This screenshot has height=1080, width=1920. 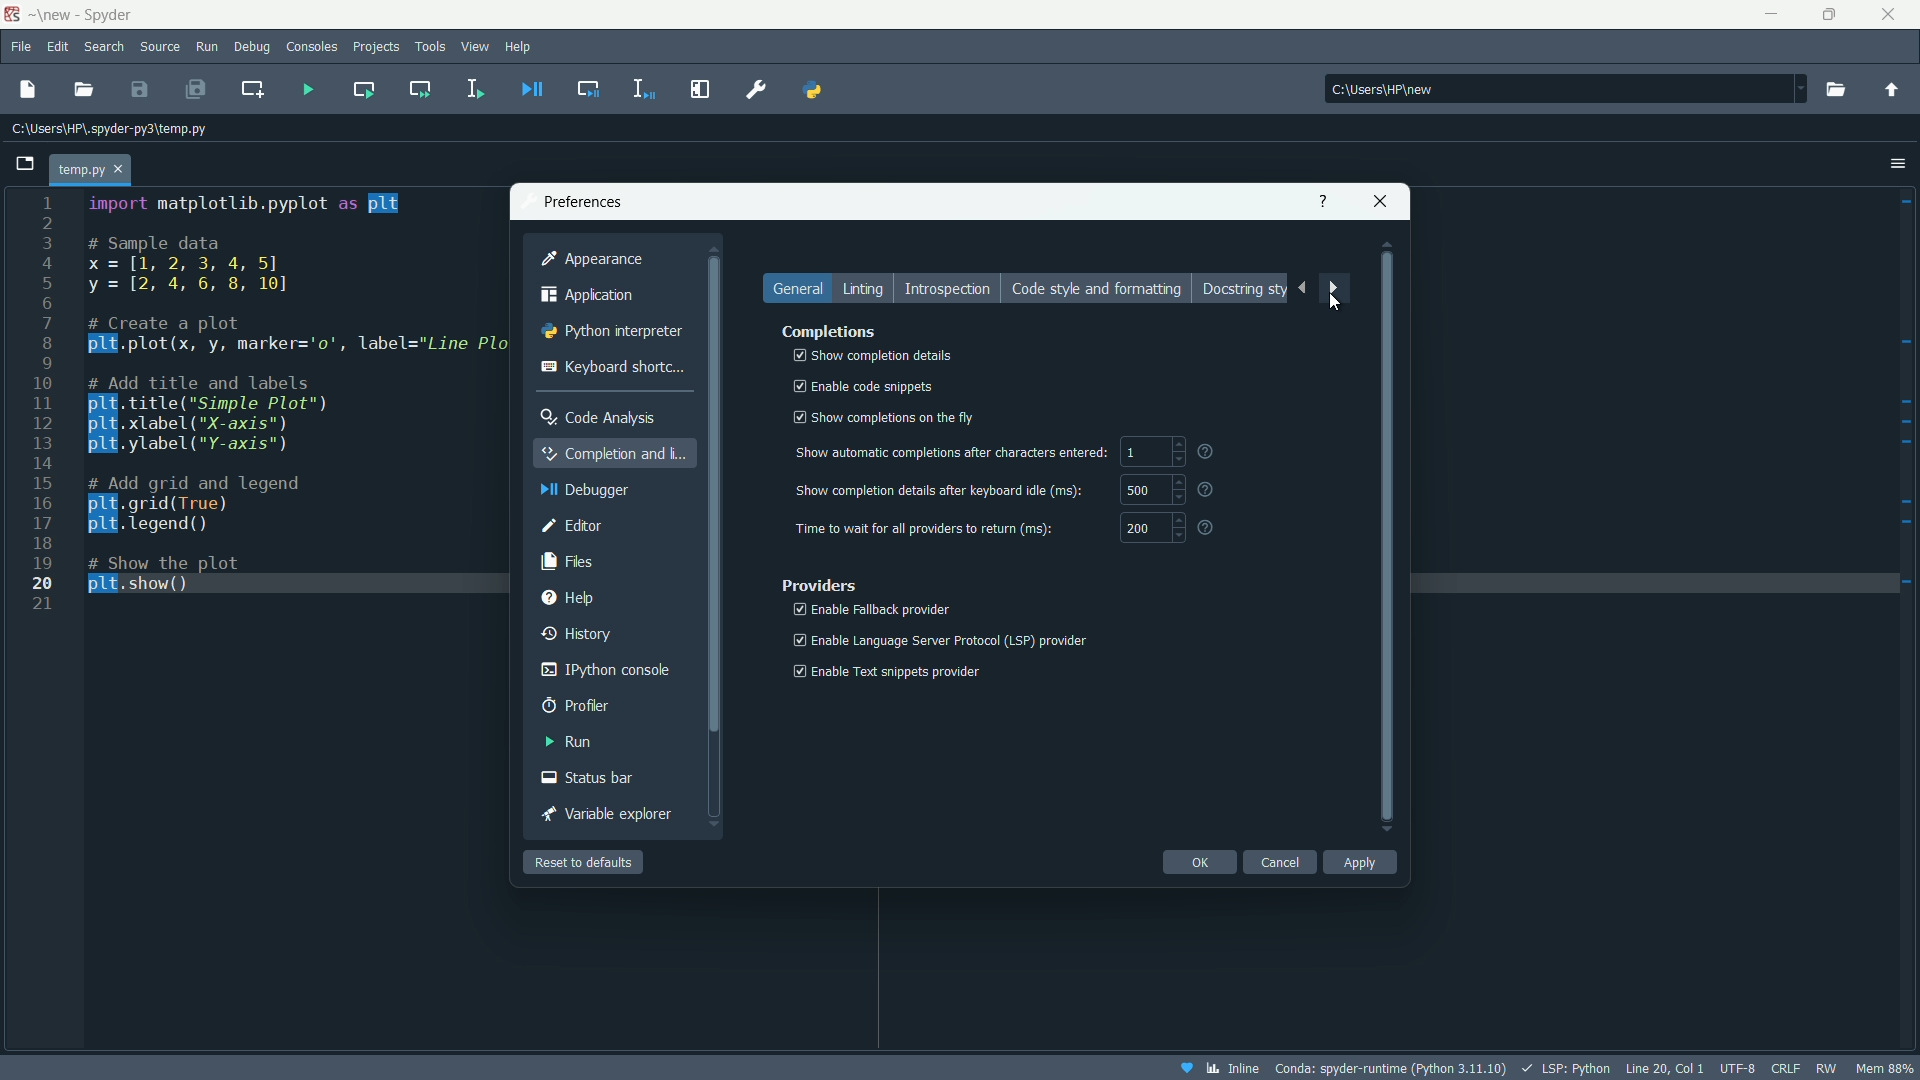 What do you see at coordinates (1217, 1068) in the screenshot?
I see `inline` at bounding box center [1217, 1068].